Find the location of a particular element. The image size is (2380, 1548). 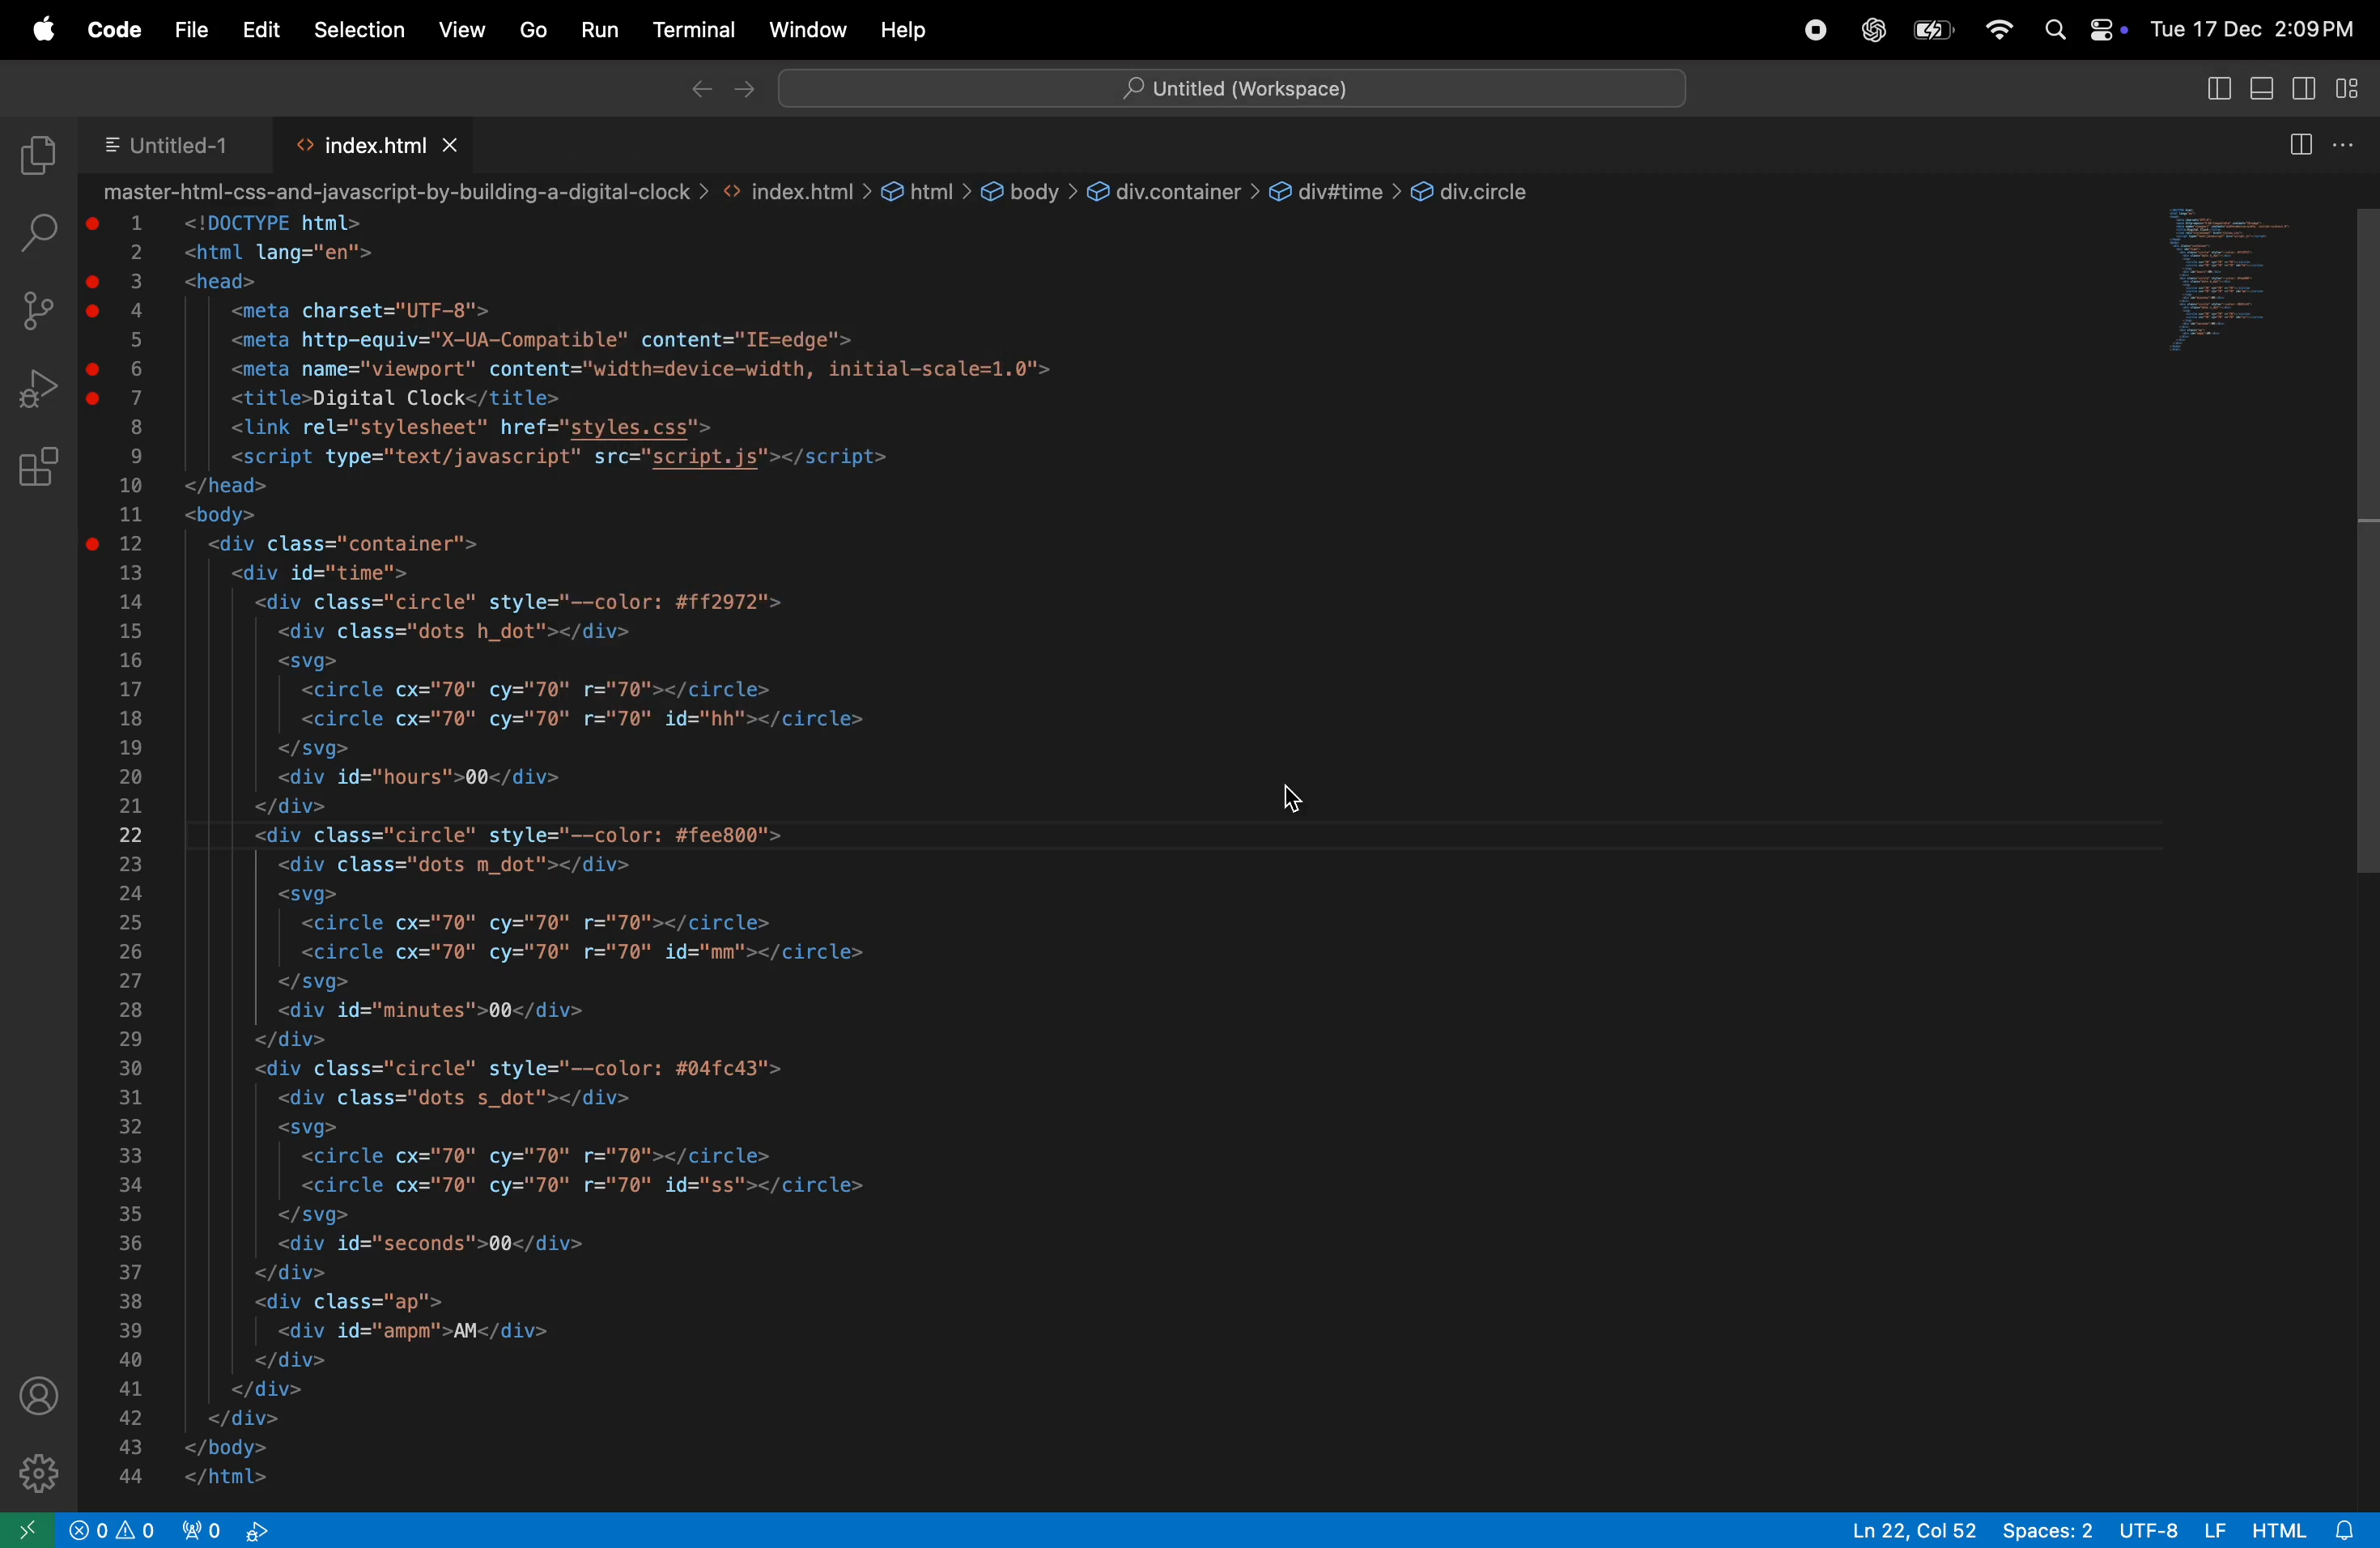

option is located at coordinates (2347, 140).